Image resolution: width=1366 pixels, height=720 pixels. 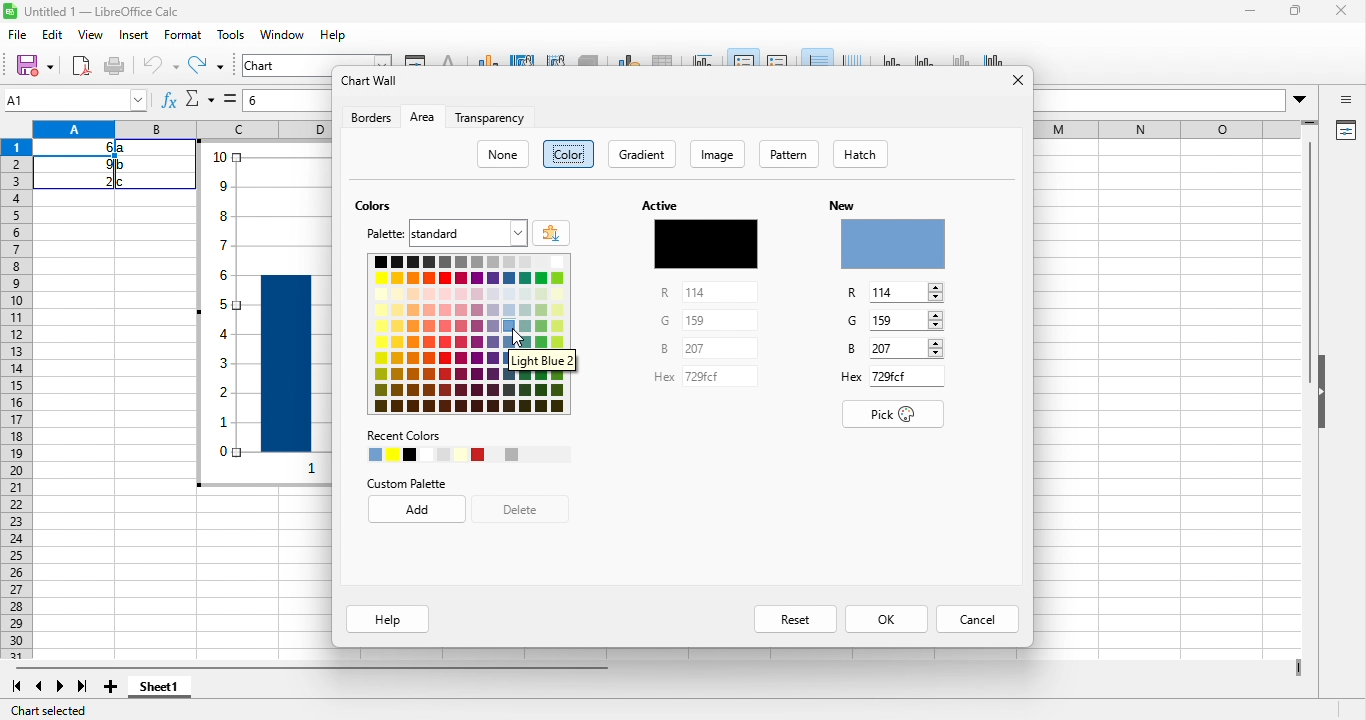 What do you see at coordinates (896, 414) in the screenshot?
I see `pick` at bounding box center [896, 414].